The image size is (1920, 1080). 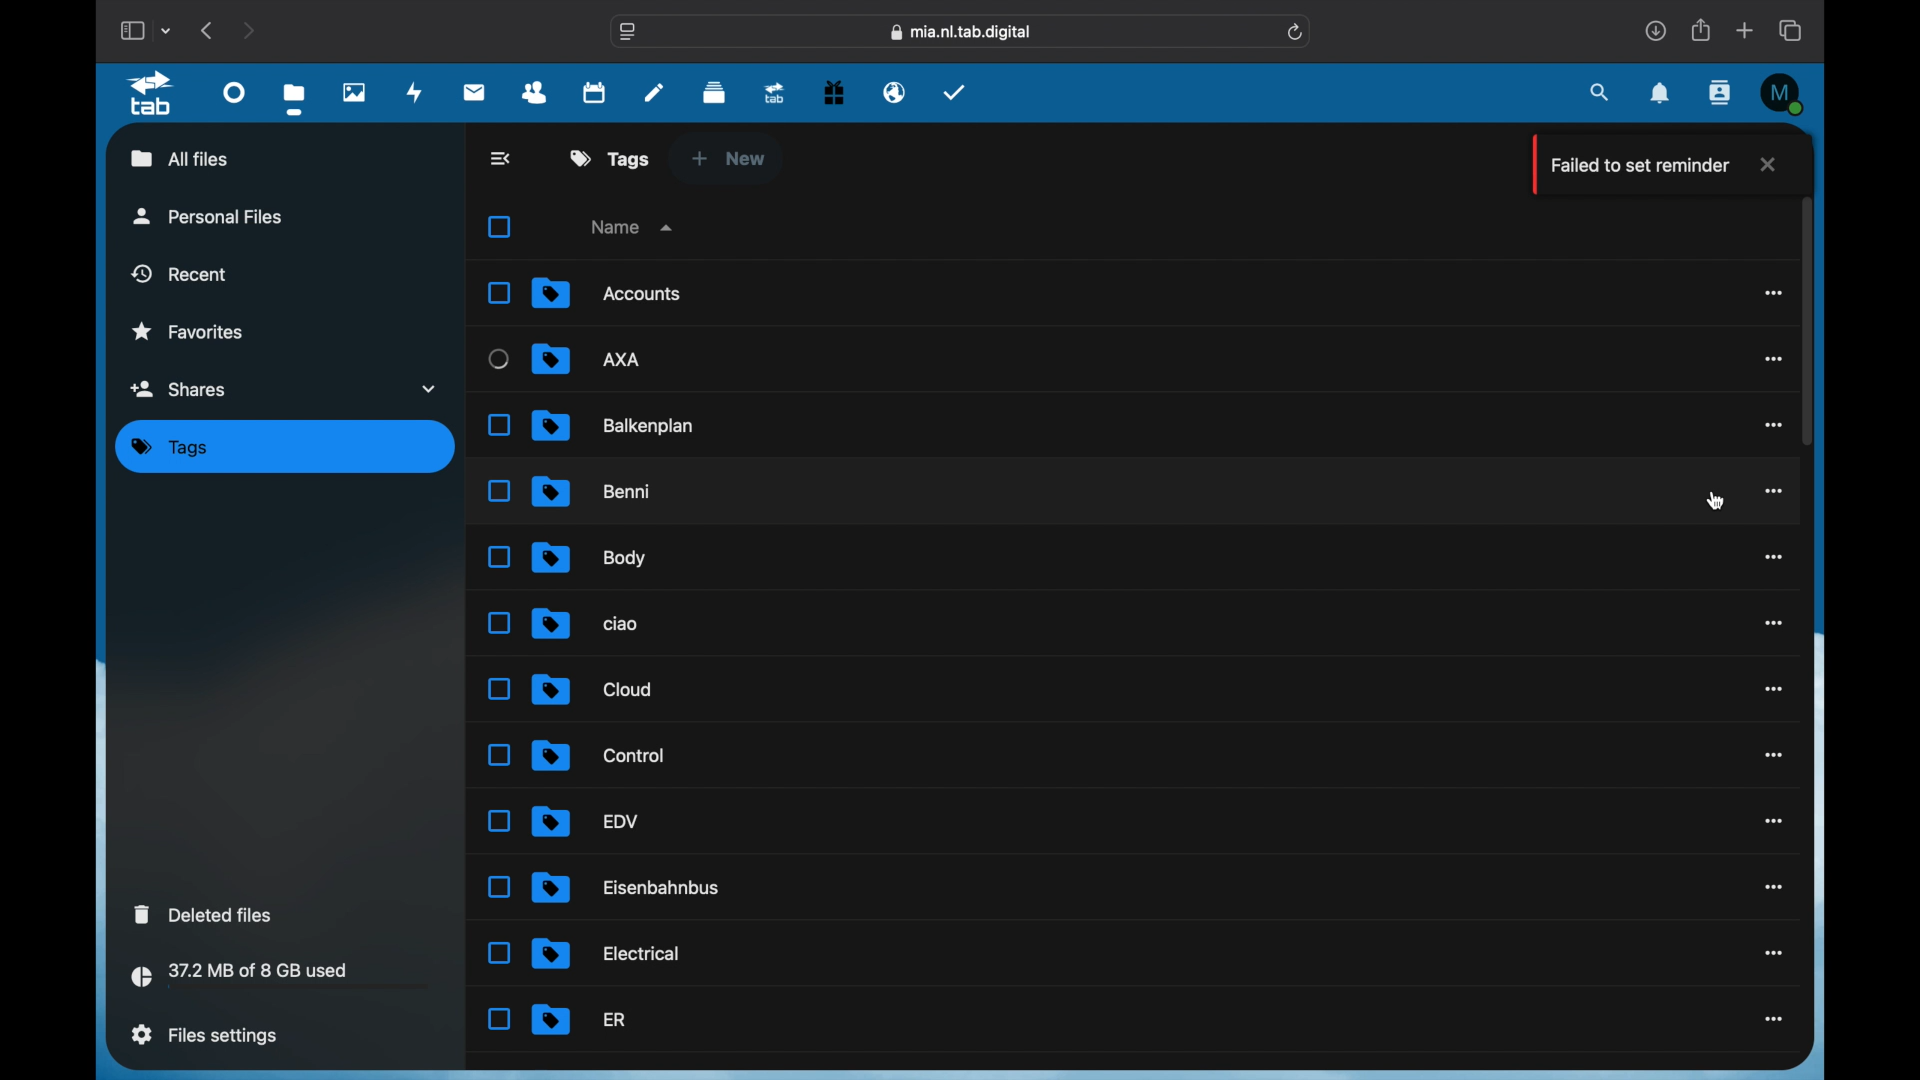 I want to click on Unselected Checkbox, so click(x=497, y=557).